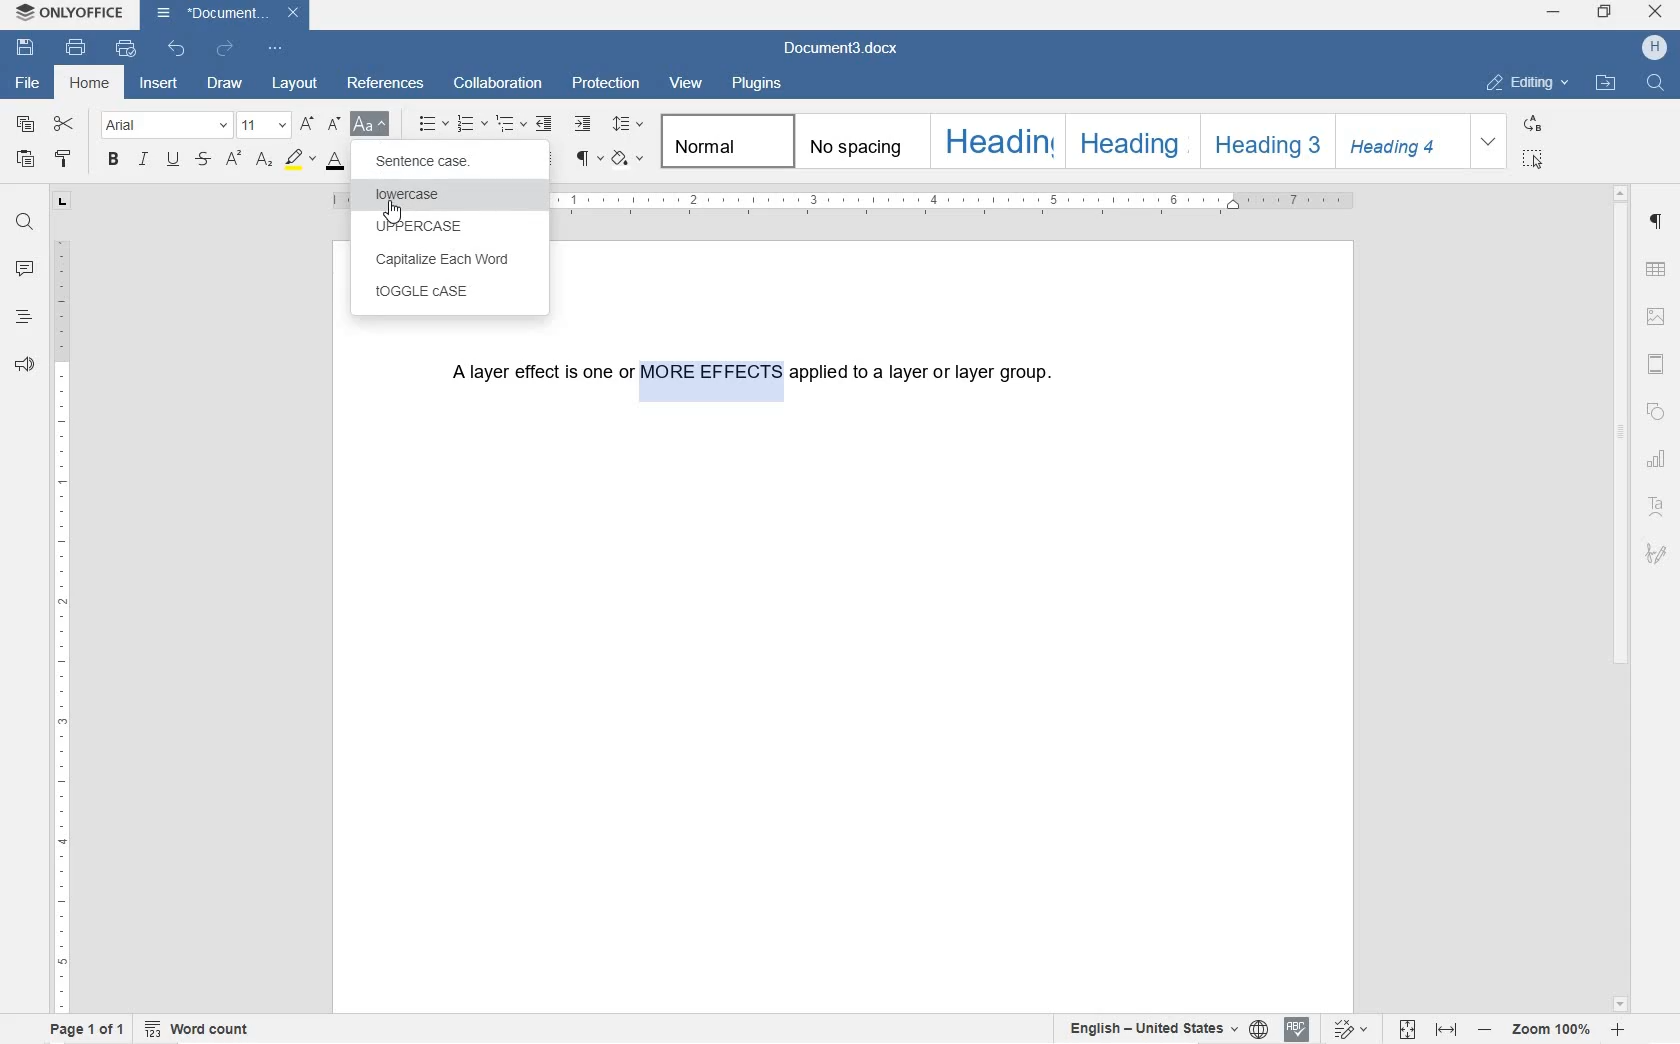 This screenshot has width=1680, height=1044. Describe the element at coordinates (686, 84) in the screenshot. I see `VIEW` at that location.